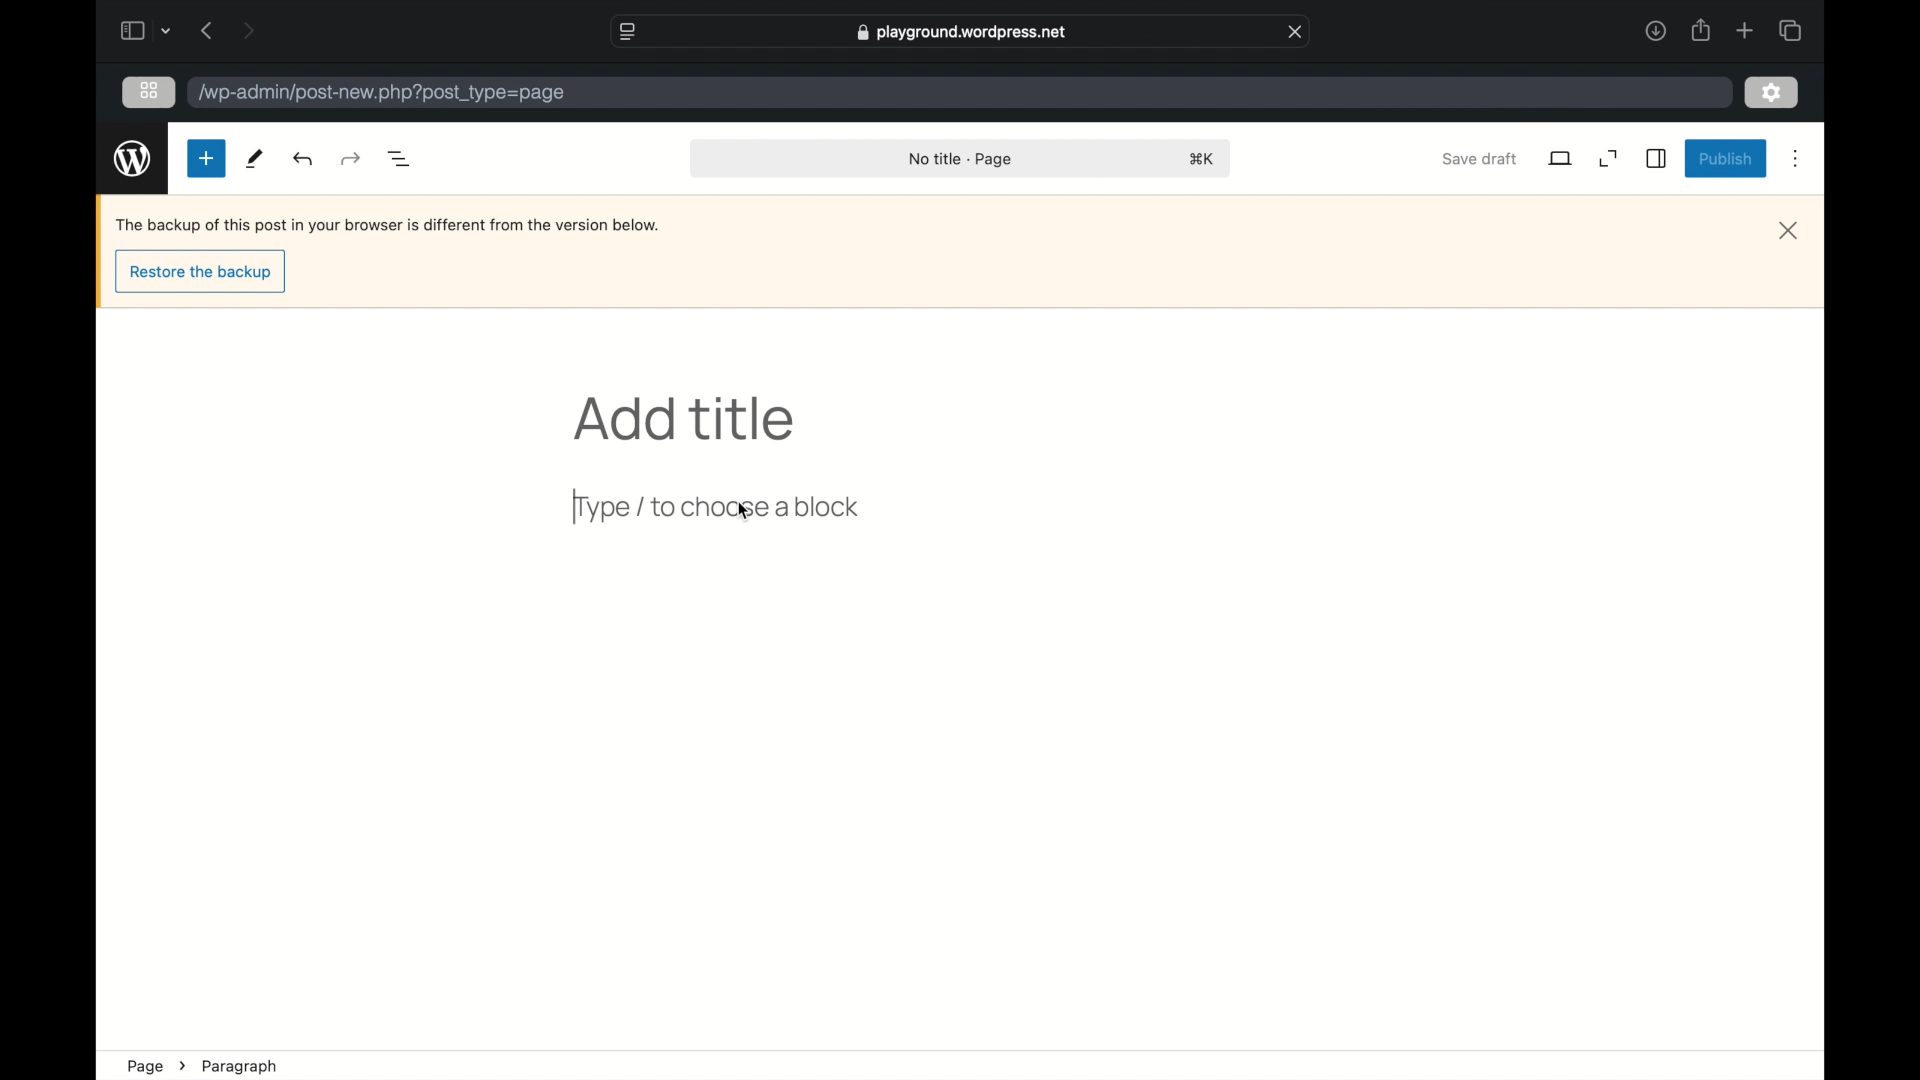 This screenshot has width=1920, height=1080. What do you see at coordinates (390, 225) in the screenshot?
I see `Backup notification` at bounding box center [390, 225].